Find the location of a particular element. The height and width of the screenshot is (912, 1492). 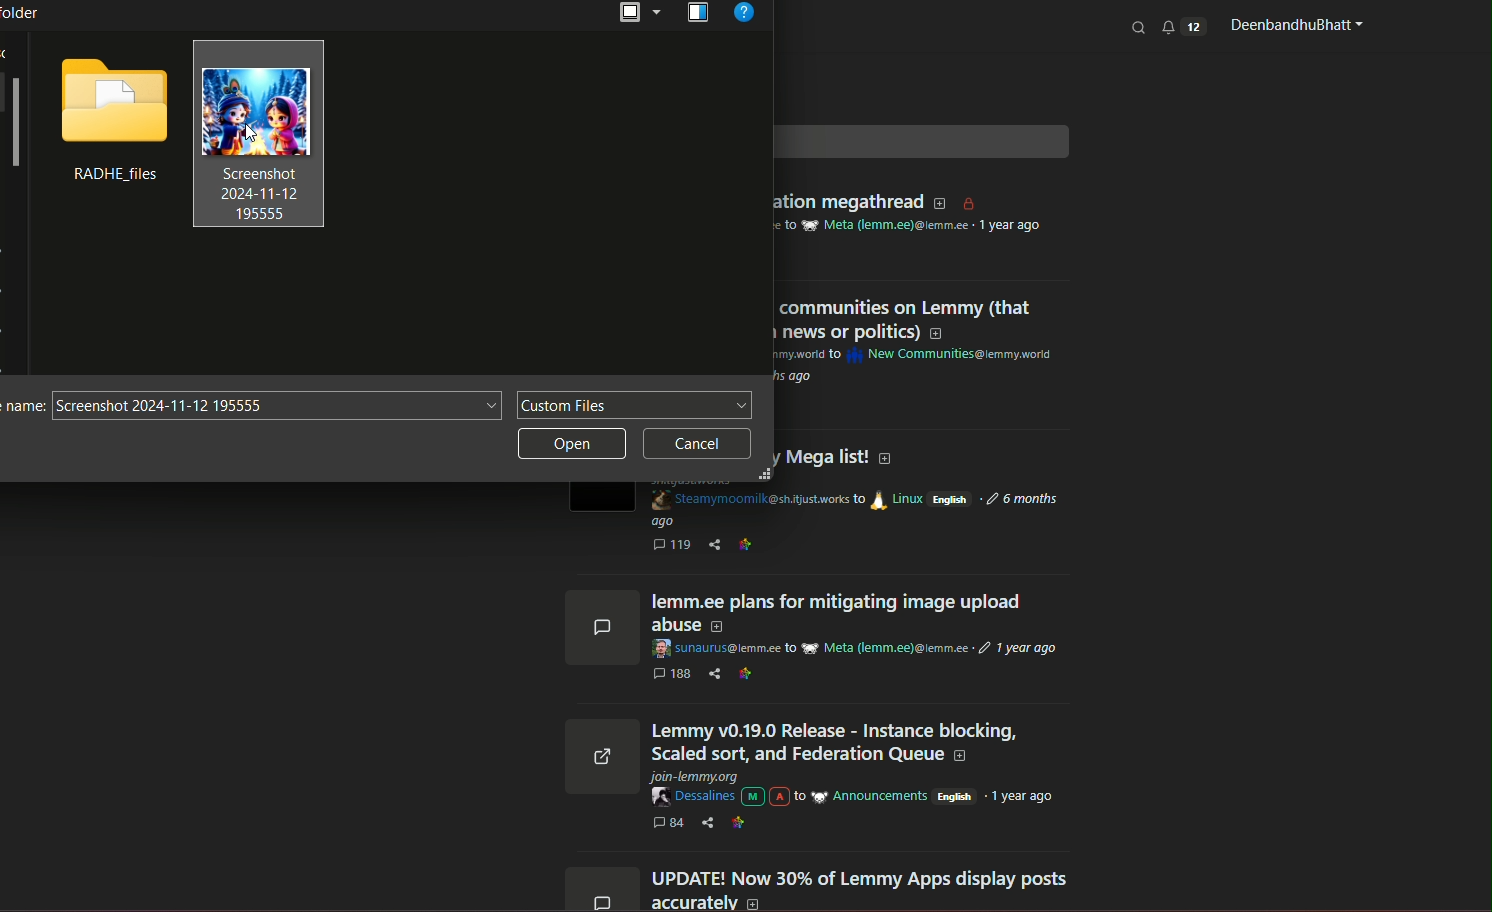

icons is located at coordinates (599, 747).